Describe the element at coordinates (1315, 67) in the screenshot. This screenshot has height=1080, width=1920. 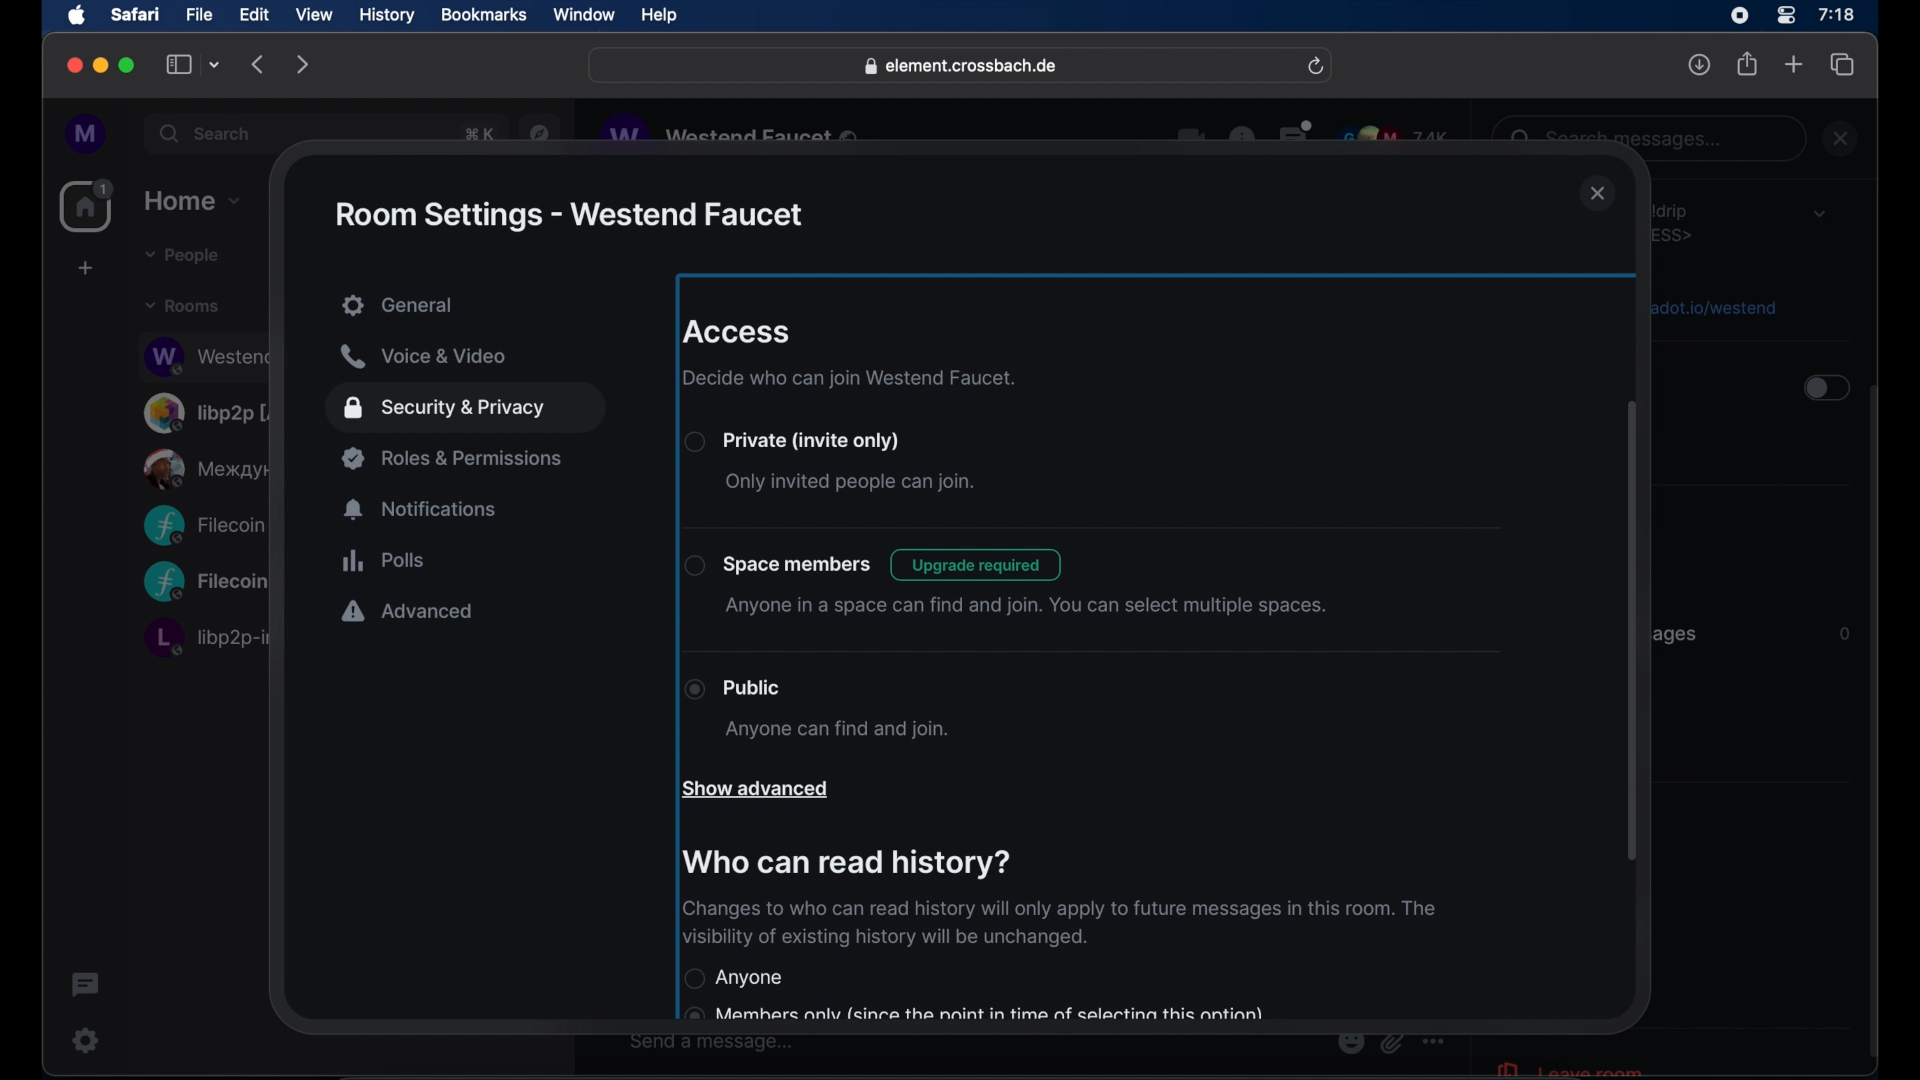
I see `refresh` at that location.